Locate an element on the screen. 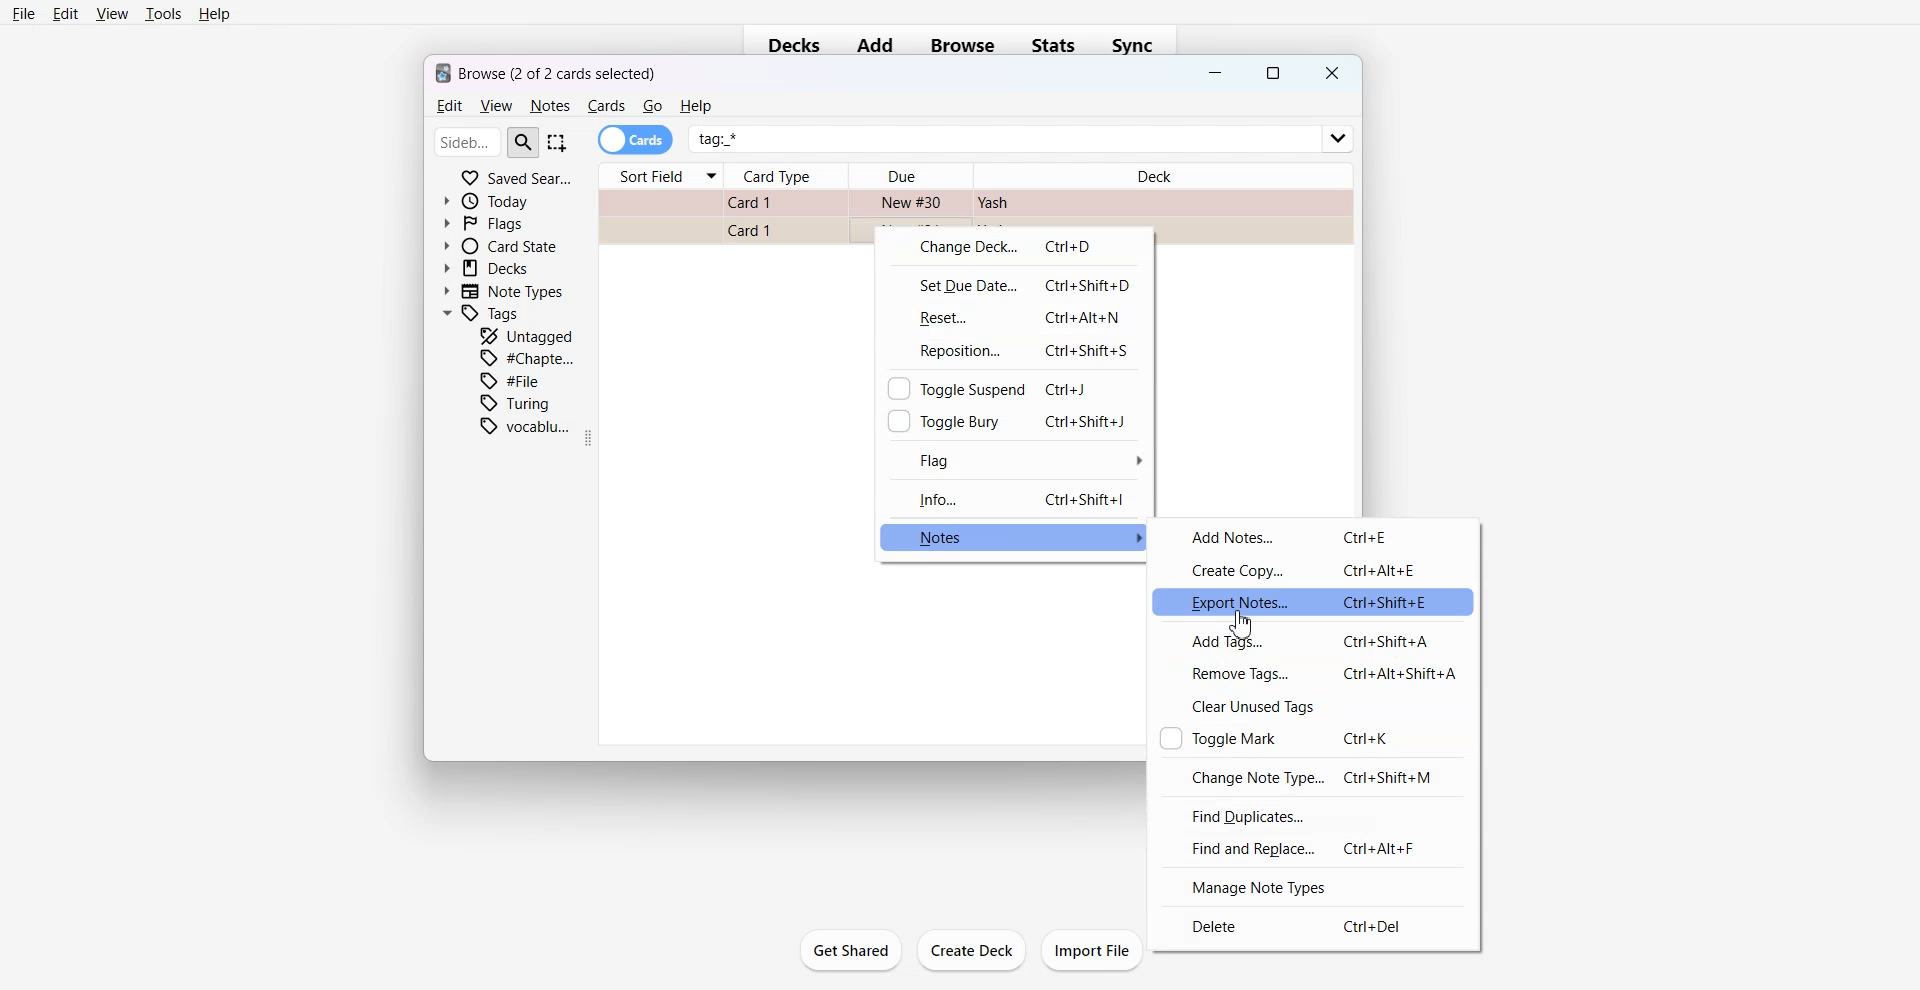 The height and width of the screenshot is (990, 1920). Go is located at coordinates (653, 106).